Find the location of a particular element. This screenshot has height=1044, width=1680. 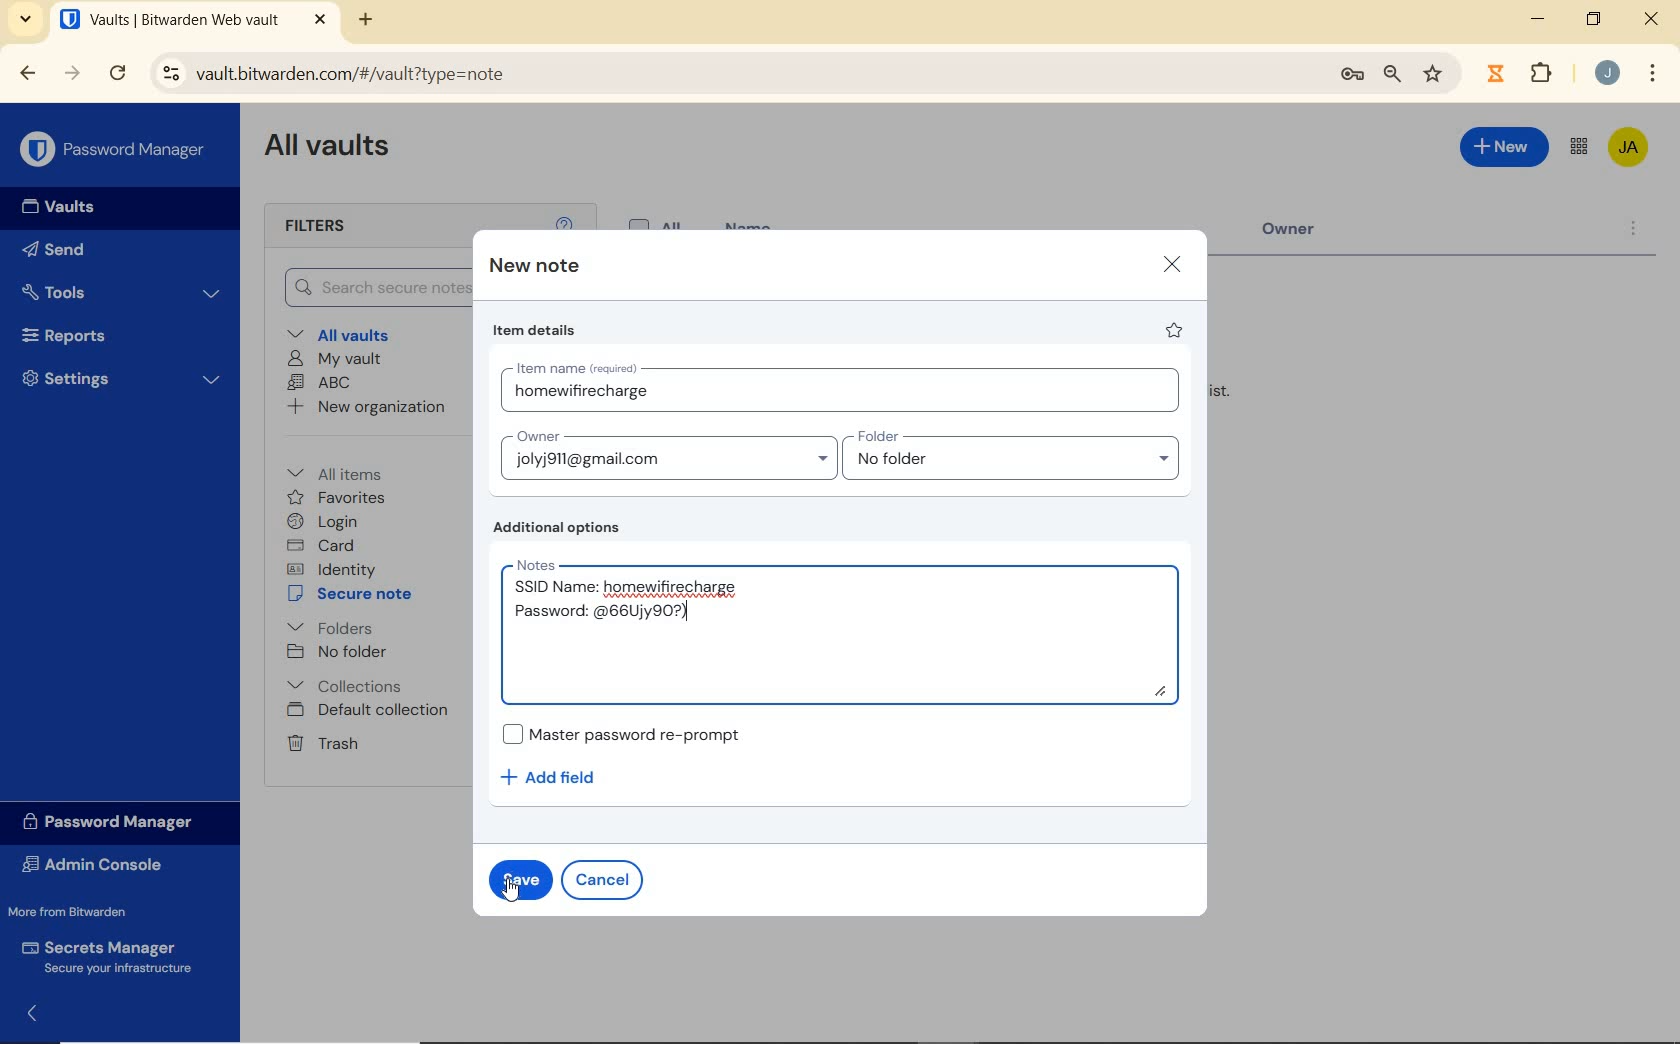

folder is located at coordinates (1013, 455).